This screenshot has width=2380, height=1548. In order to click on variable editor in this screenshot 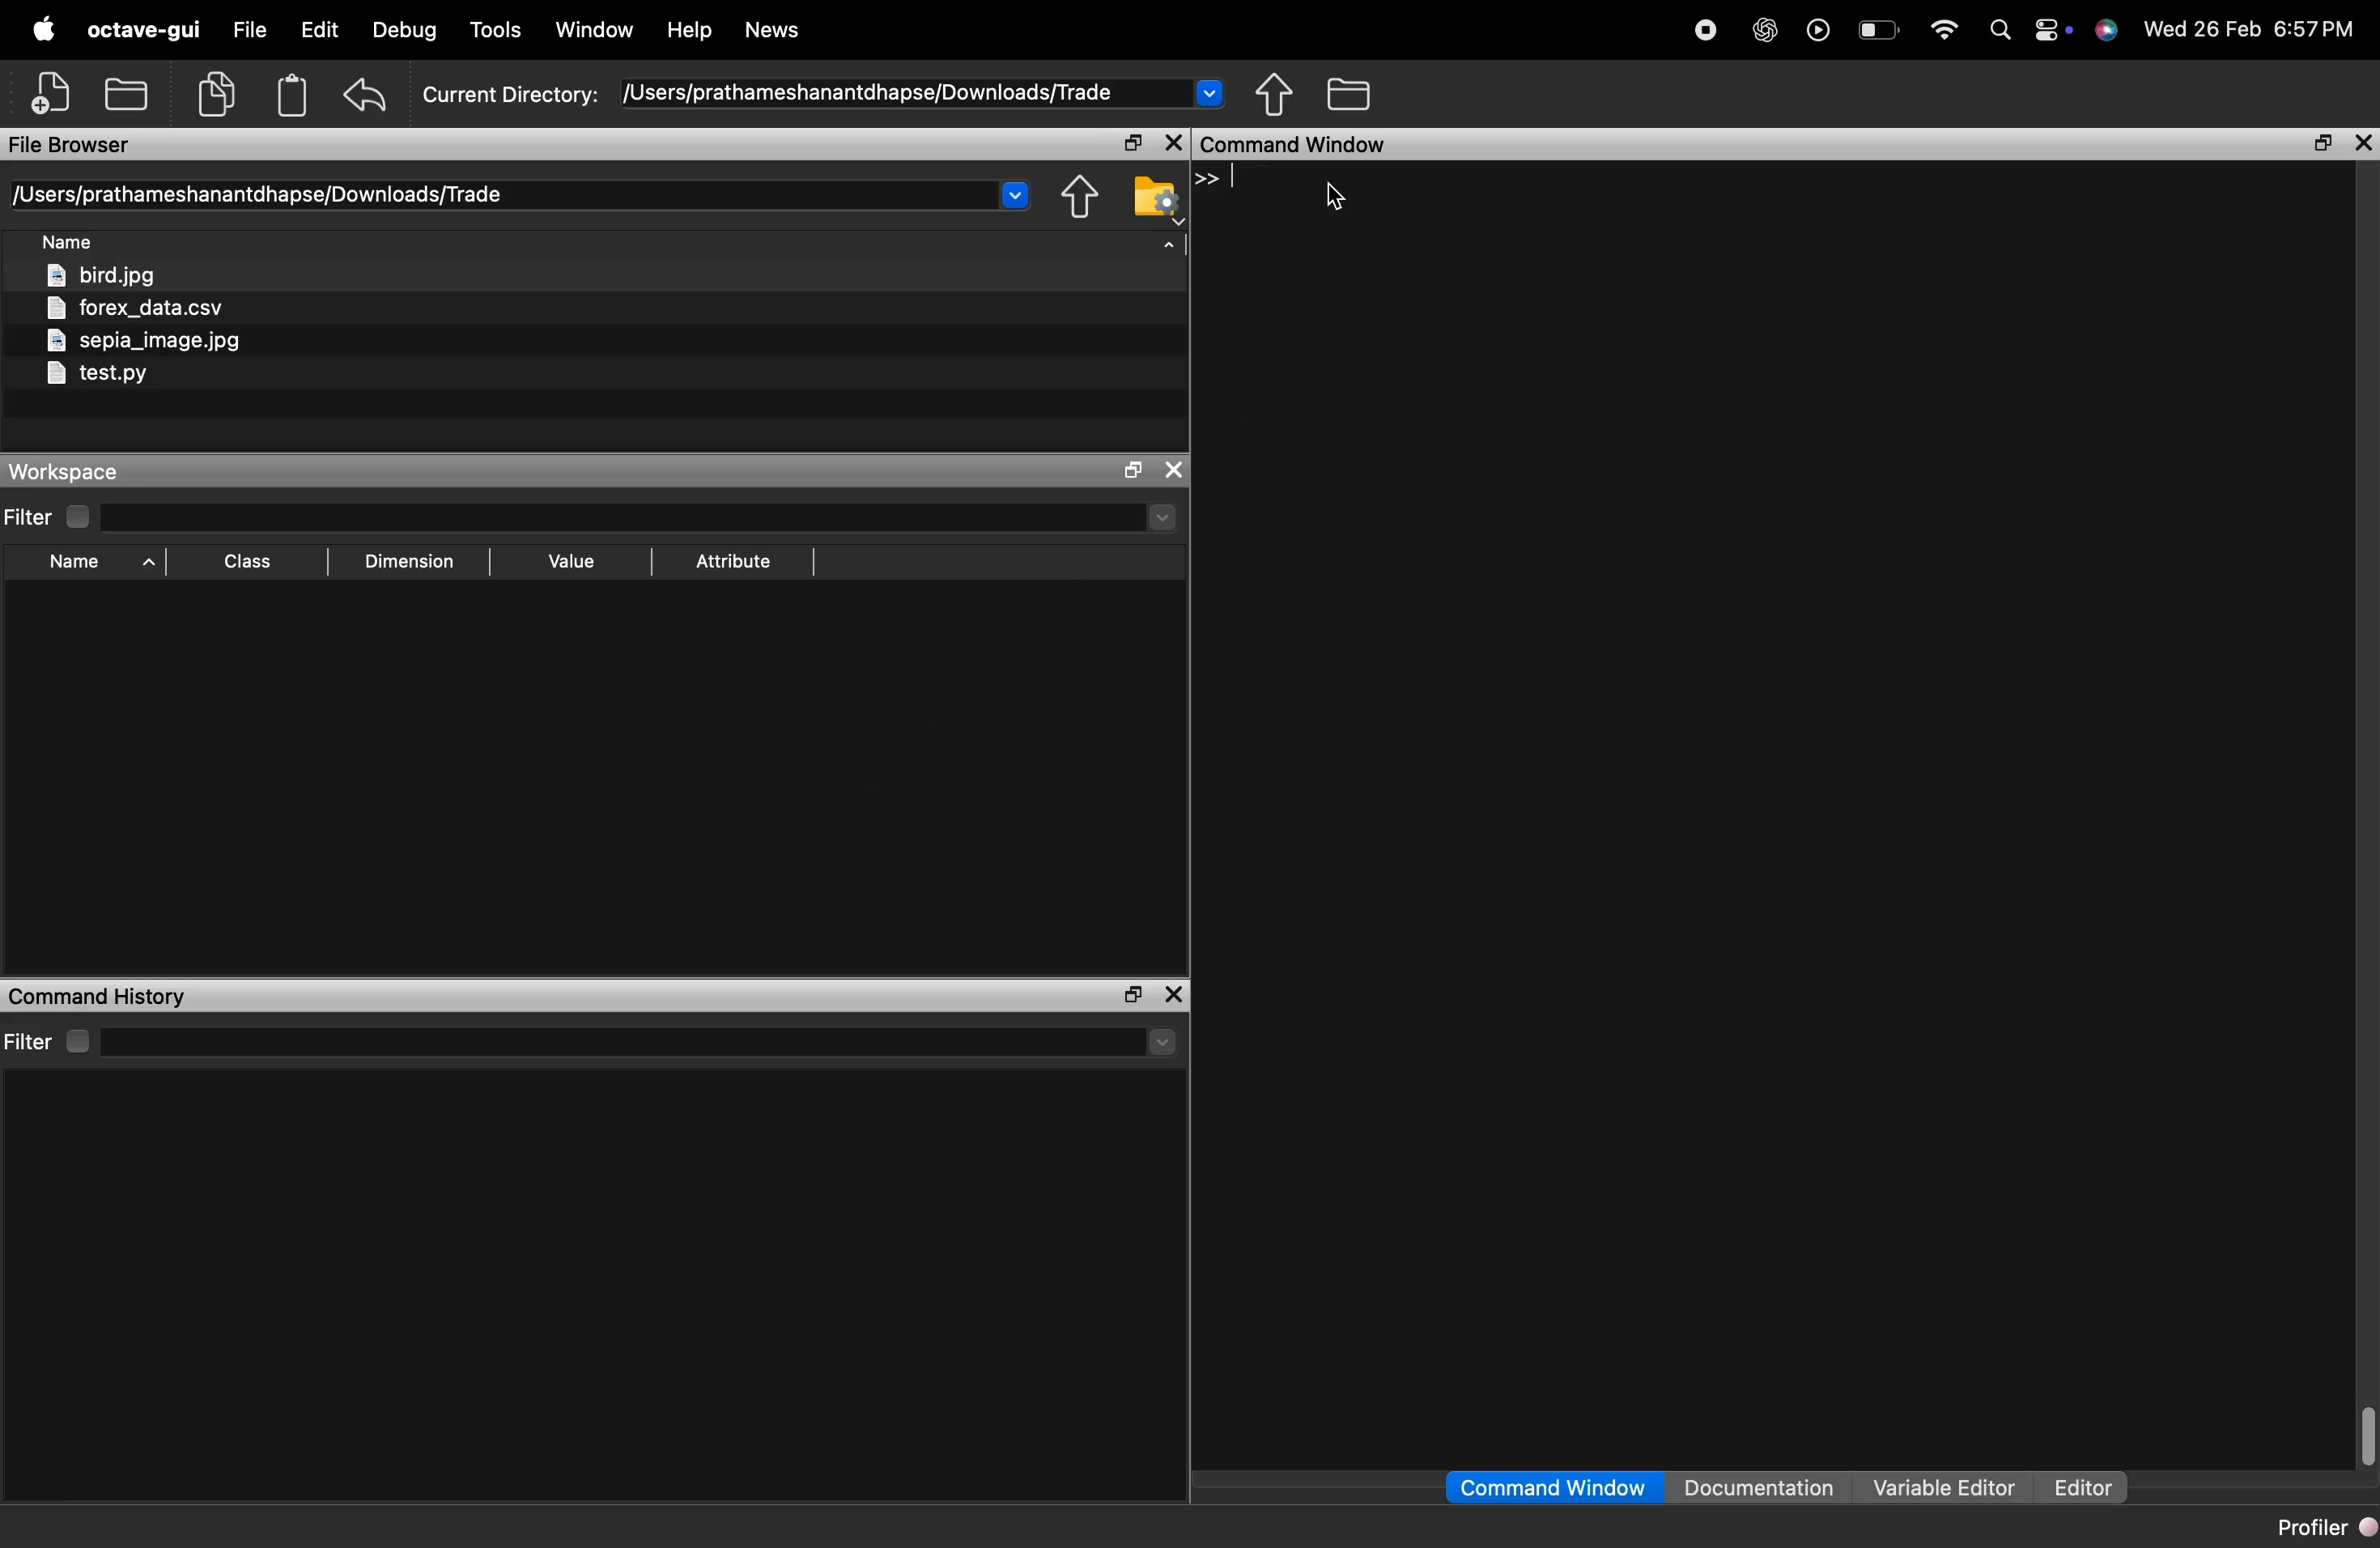, I will do `click(1944, 1488)`.